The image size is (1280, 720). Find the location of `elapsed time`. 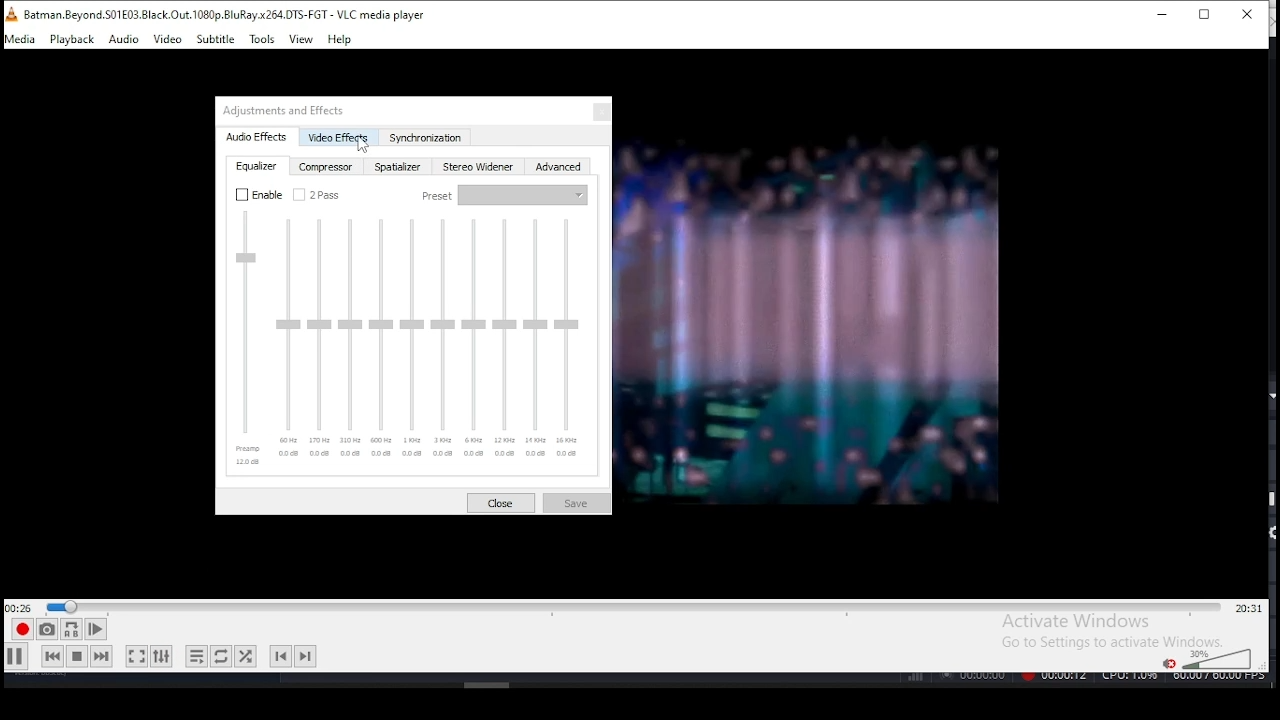

elapsed time is located at coordinates (20, 607).